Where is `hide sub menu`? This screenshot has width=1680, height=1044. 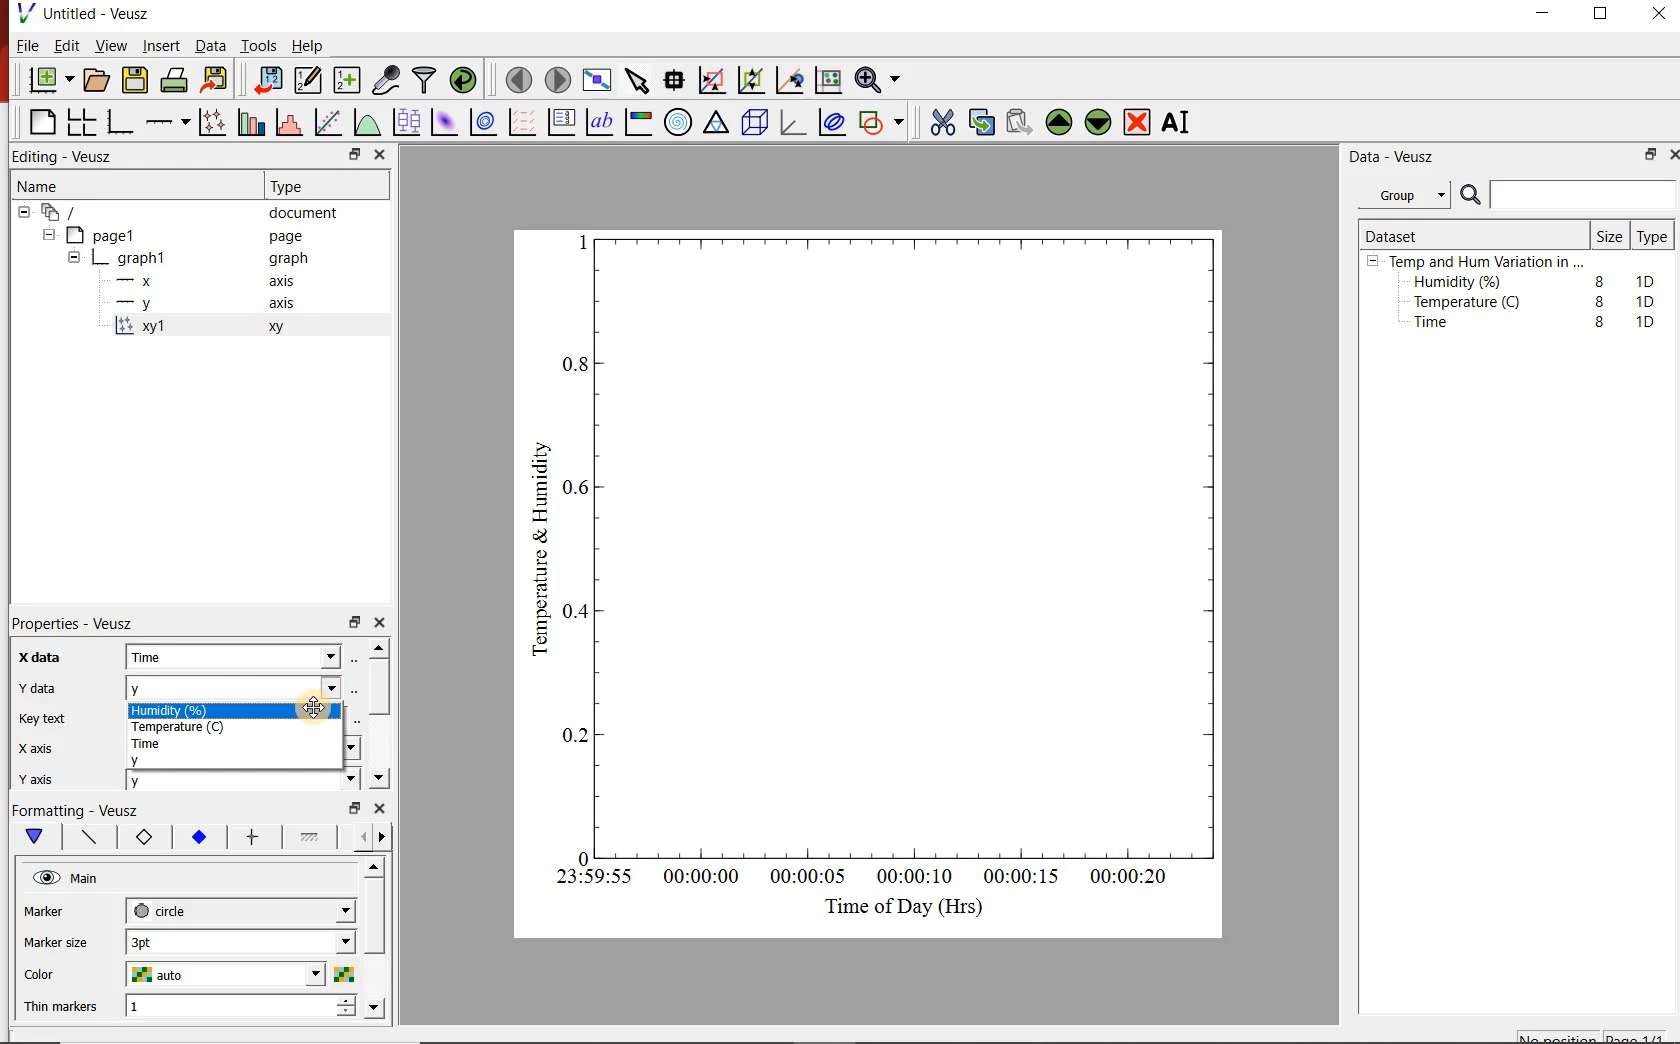 hide sub menu is located at coordinates (22, 215).